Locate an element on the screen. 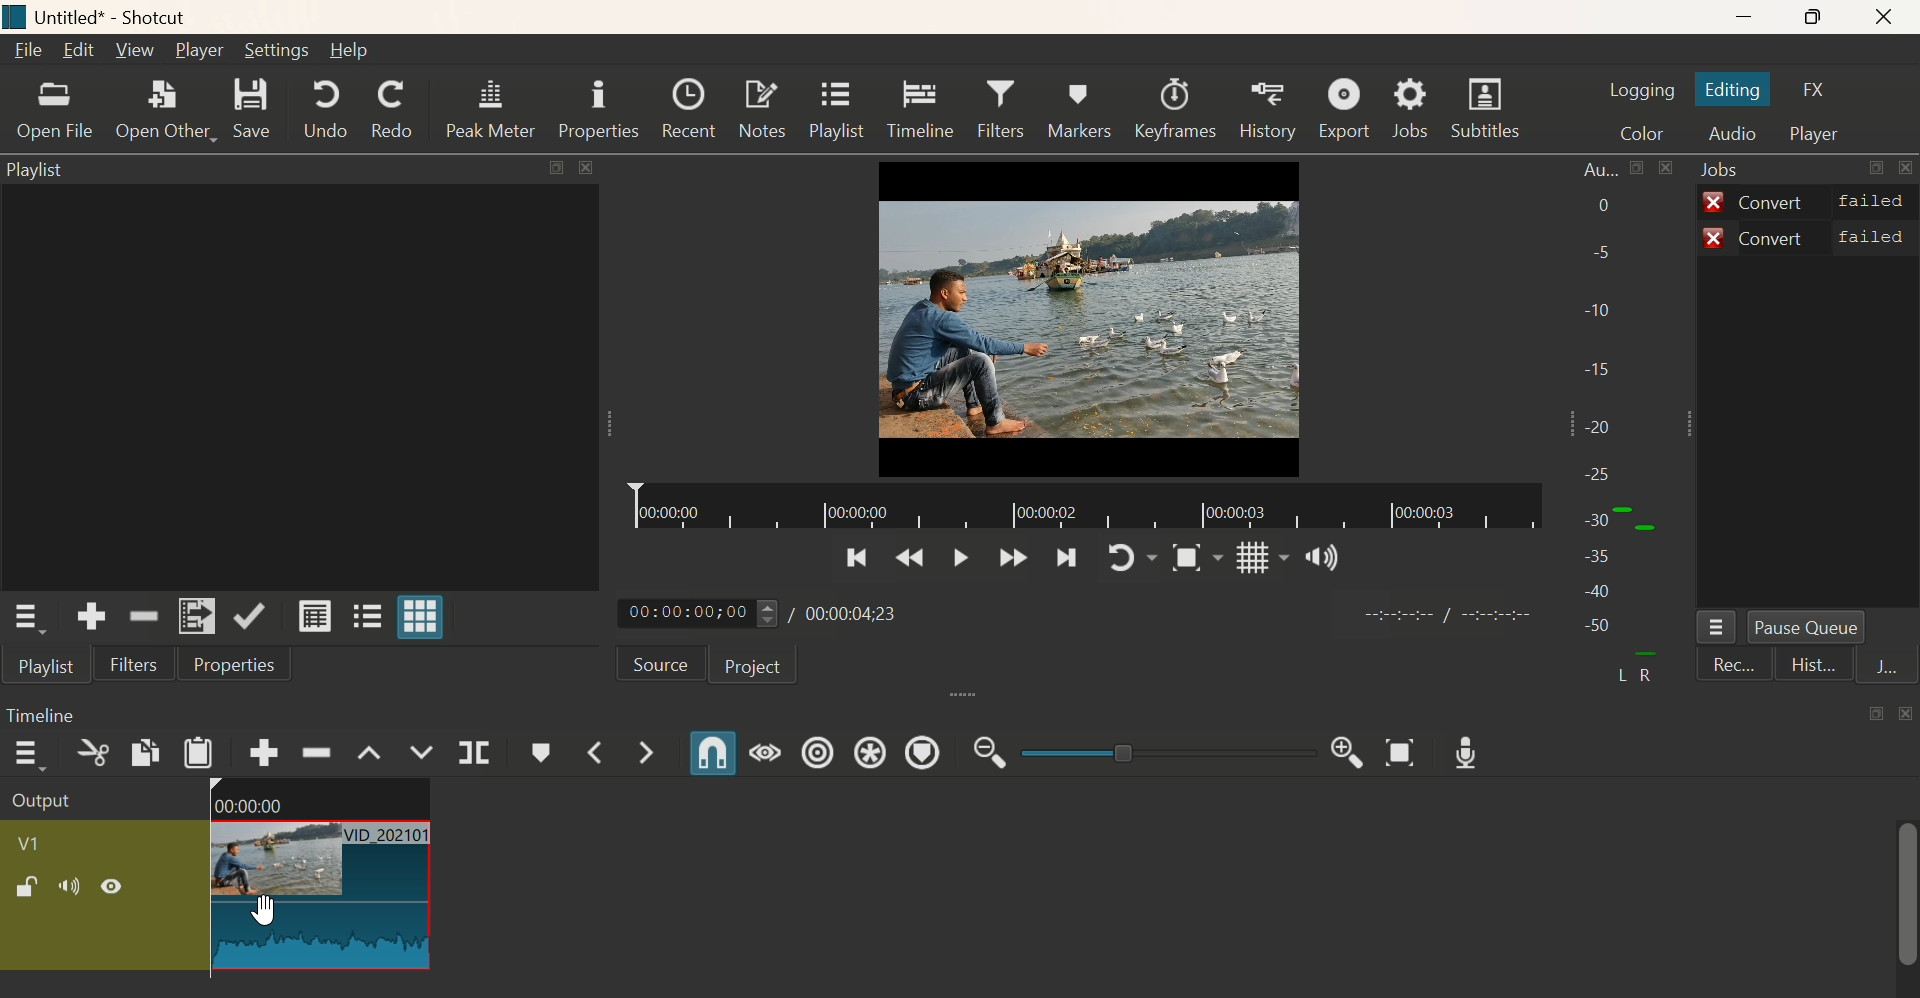  History is located at coordinates (1269, 110).